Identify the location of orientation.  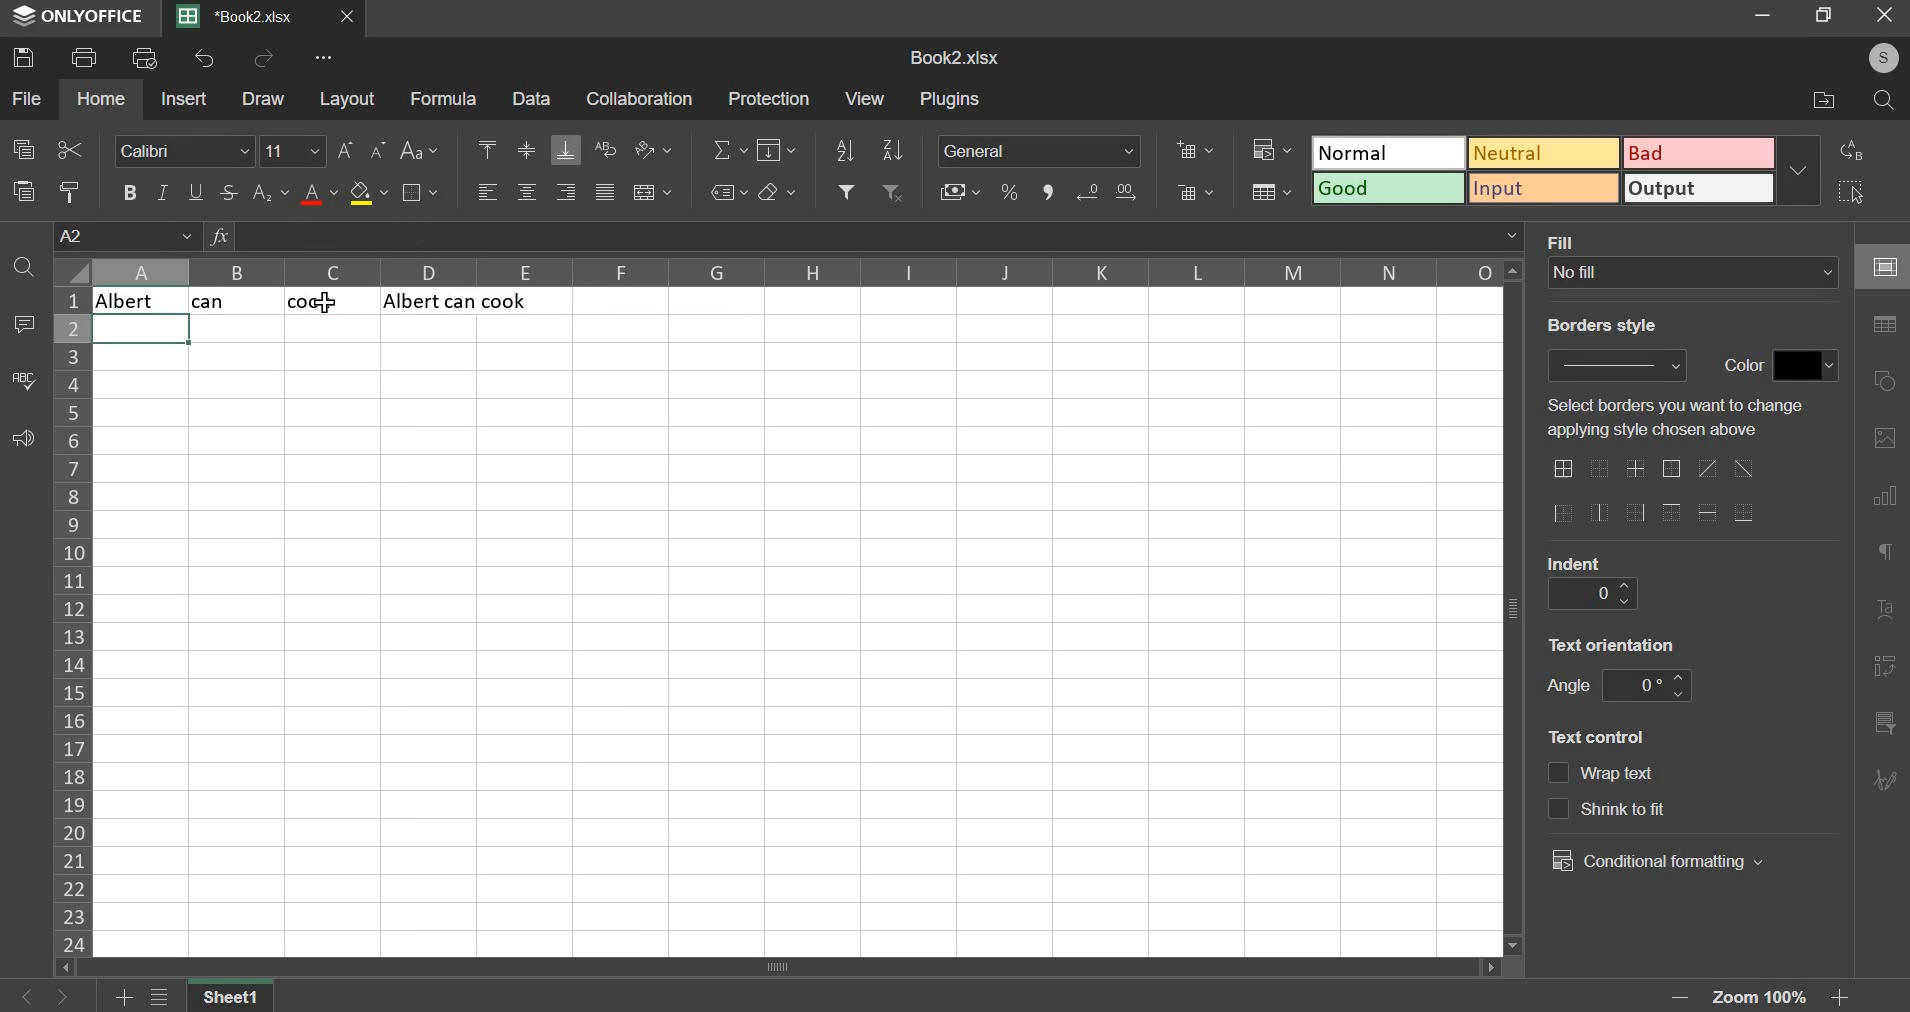
(653, 149).